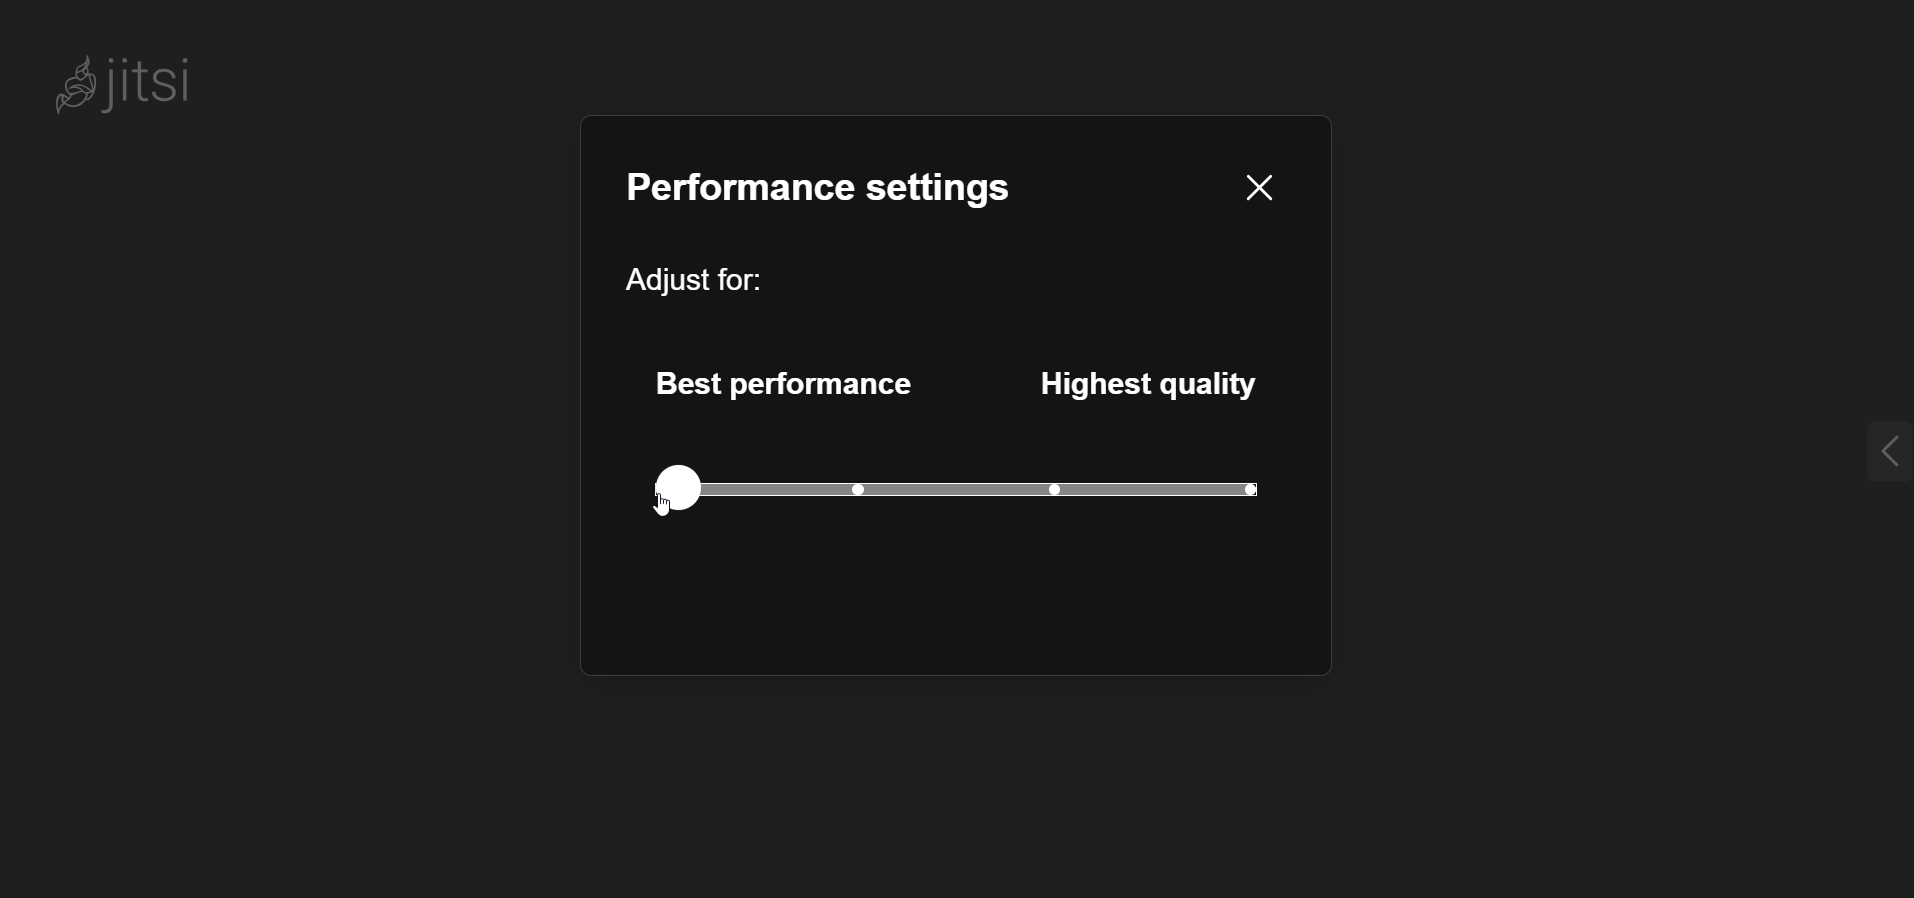  I want to click on cursor, so click(647, 514).